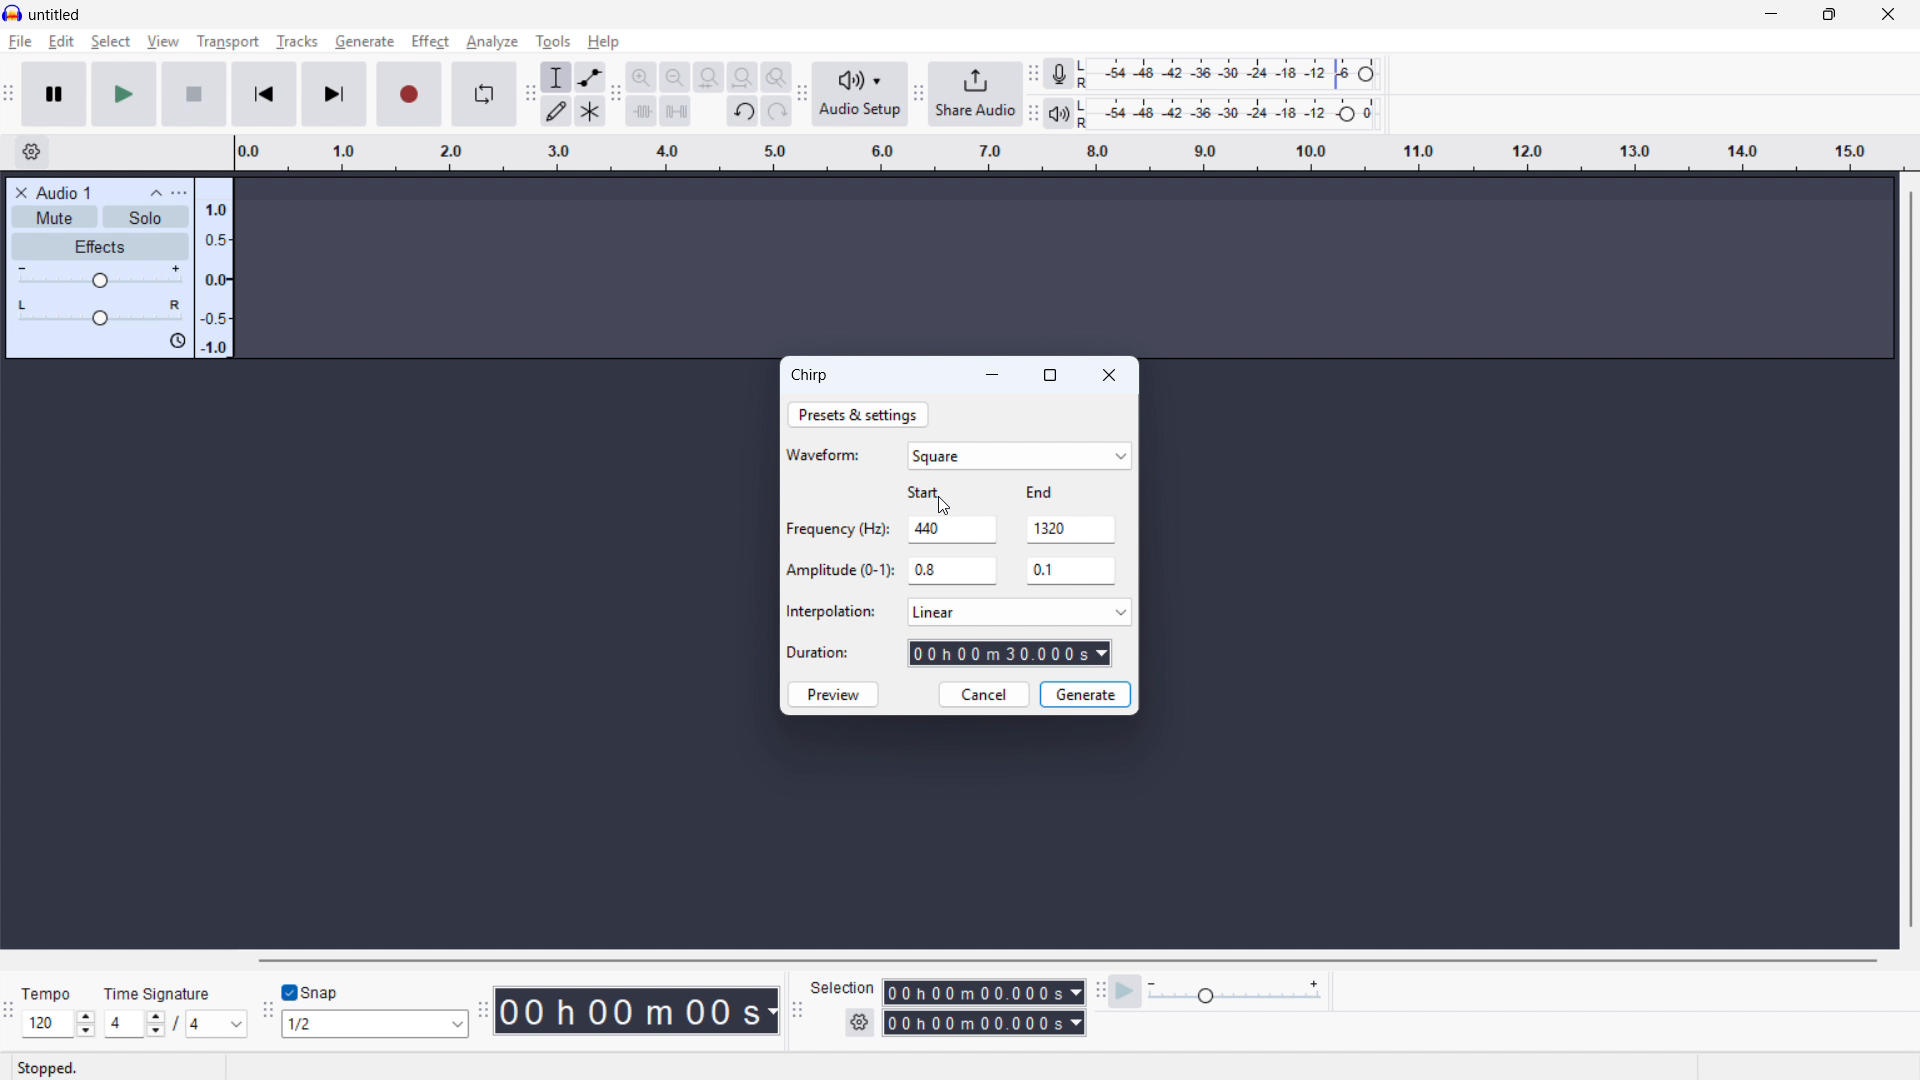 This screenshot has width=1920, height=1080. I want to click on Amplitude, so click(213, 268).